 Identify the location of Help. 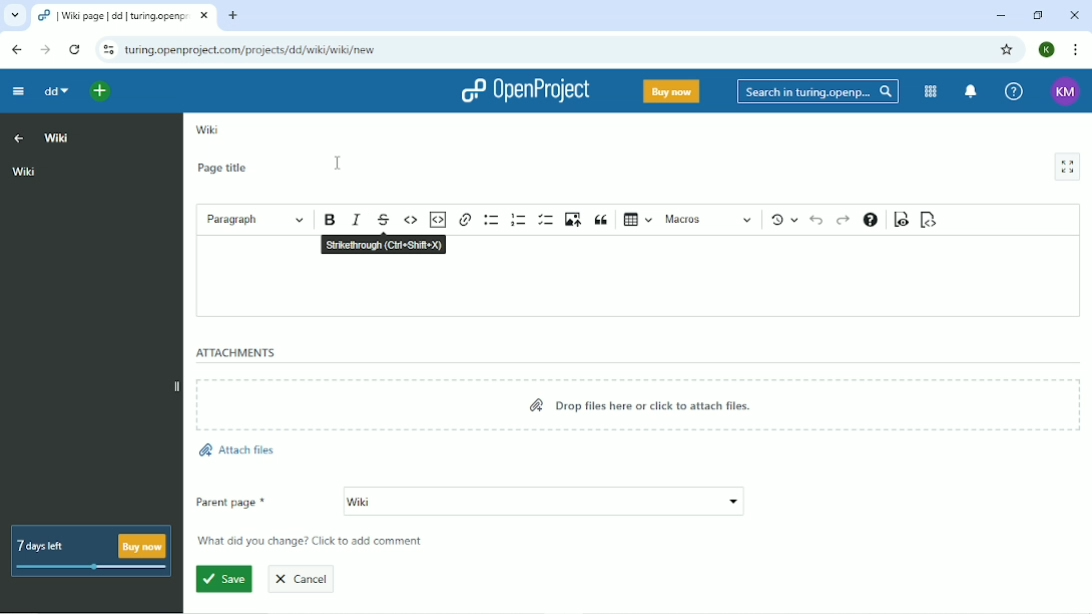
(1014, 91).